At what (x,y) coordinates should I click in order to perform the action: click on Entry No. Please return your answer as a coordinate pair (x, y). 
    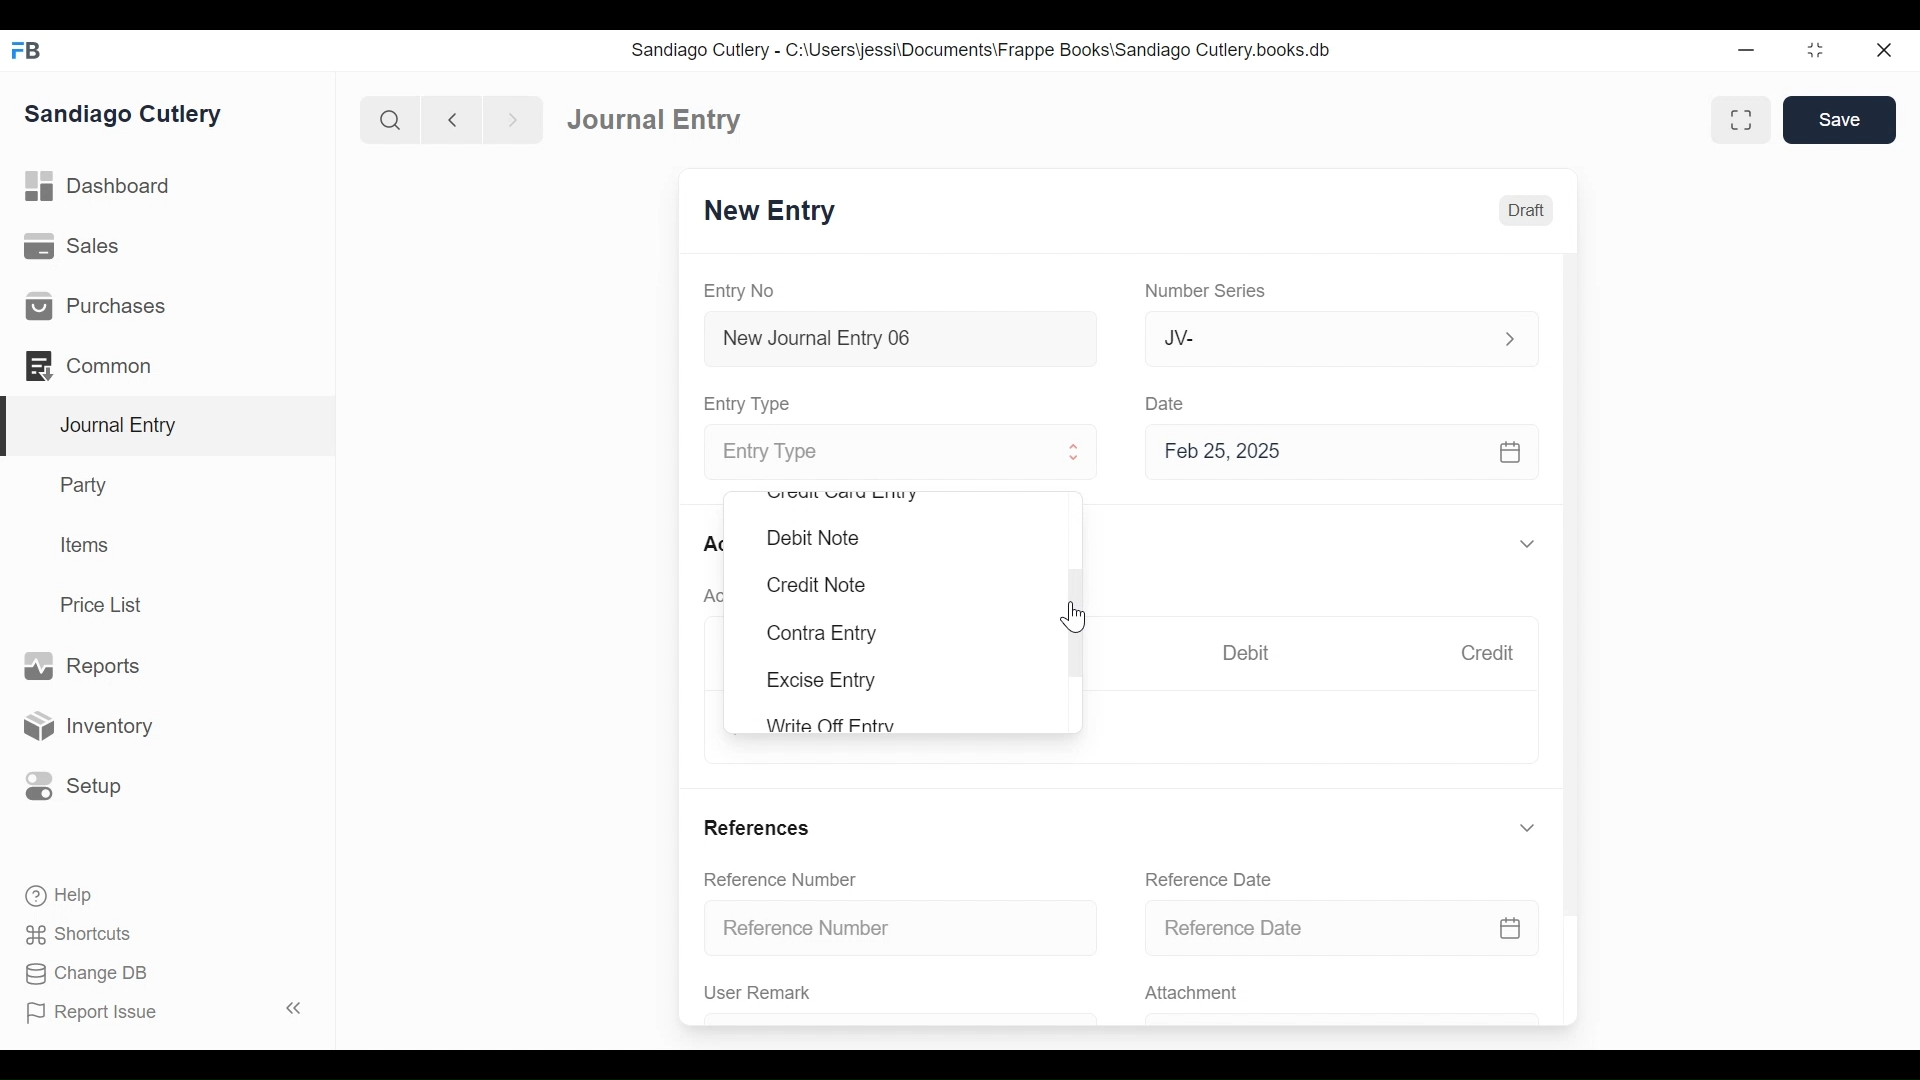
    Looking at the image, I should click on (740, 292).